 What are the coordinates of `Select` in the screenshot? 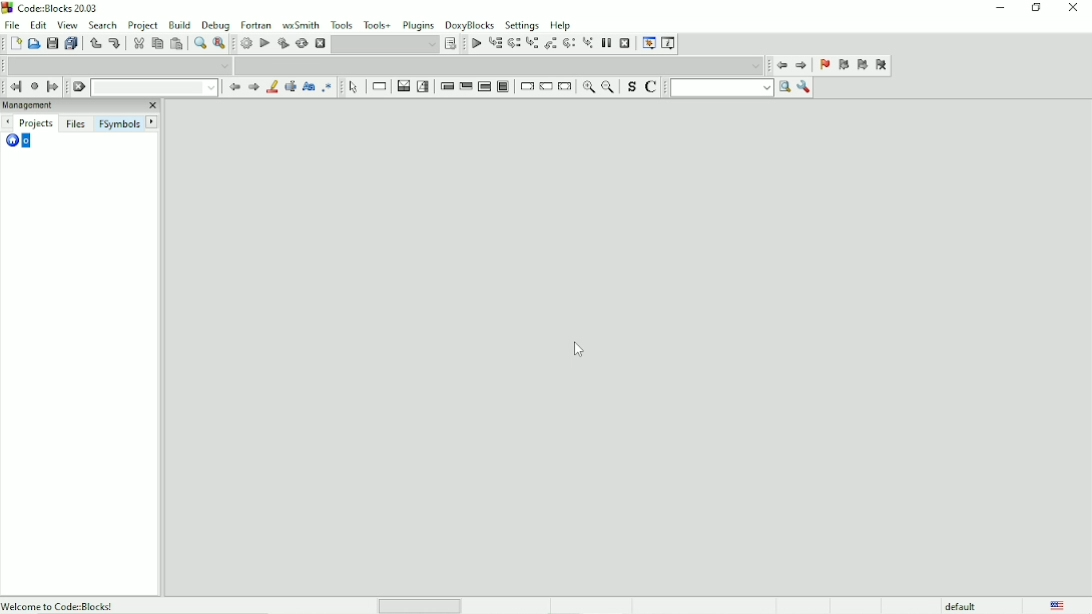 It's located at (354, 87).